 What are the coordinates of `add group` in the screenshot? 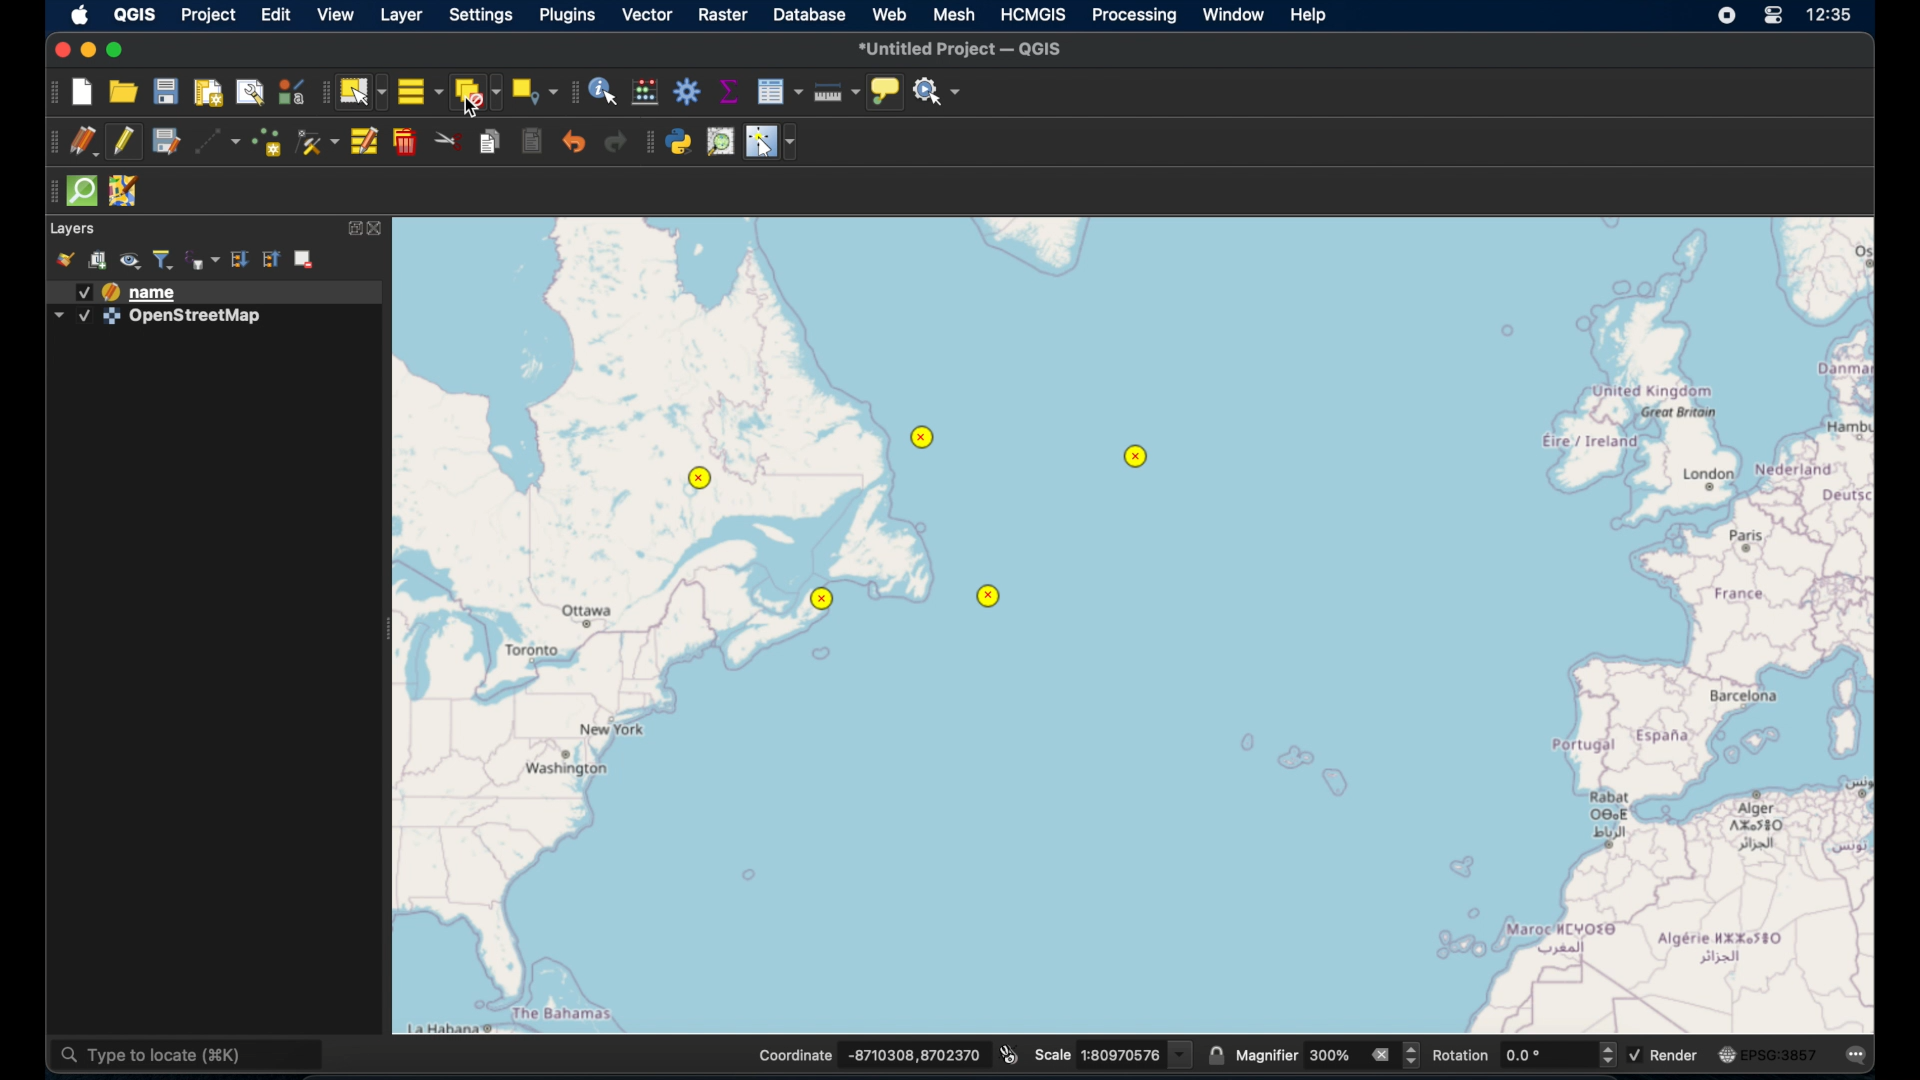 It's located at (97, 262).